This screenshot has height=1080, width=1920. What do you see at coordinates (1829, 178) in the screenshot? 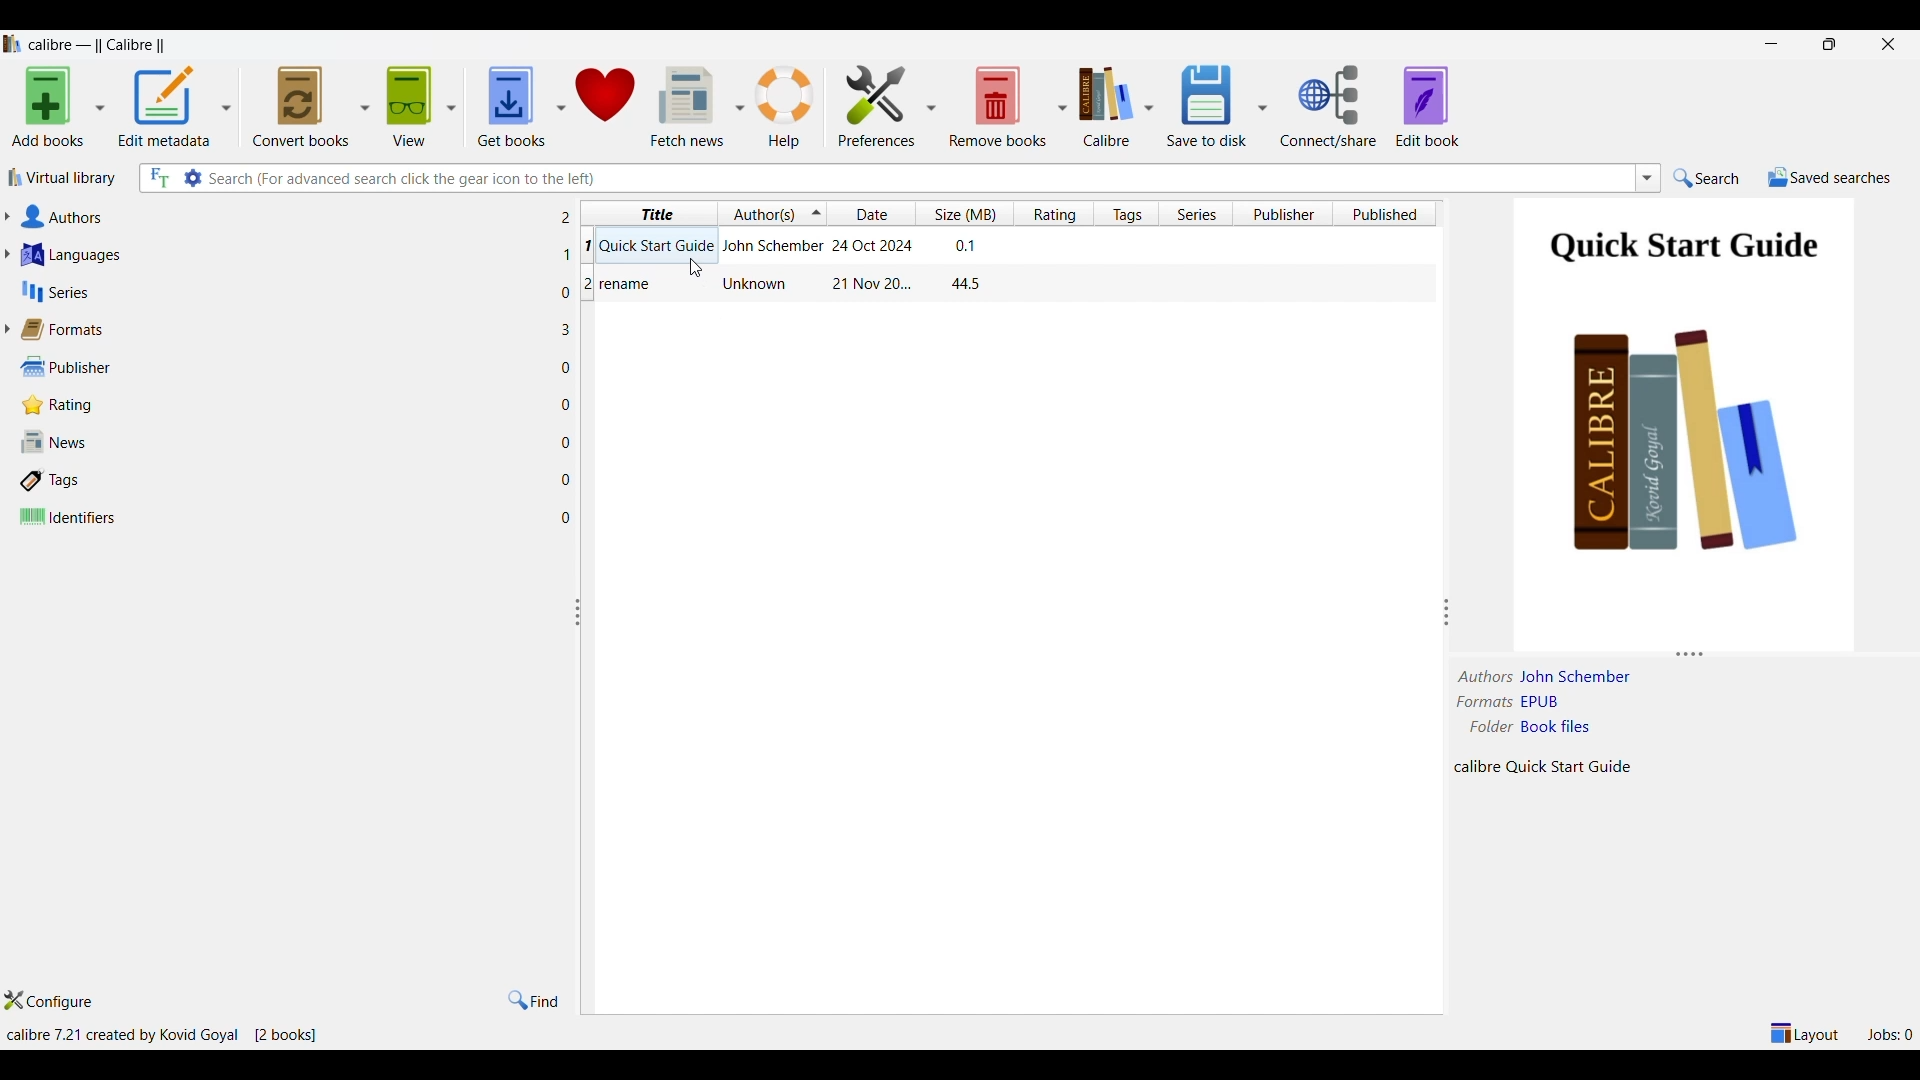
I see `Save searches` at bounding box center [1829, 178].